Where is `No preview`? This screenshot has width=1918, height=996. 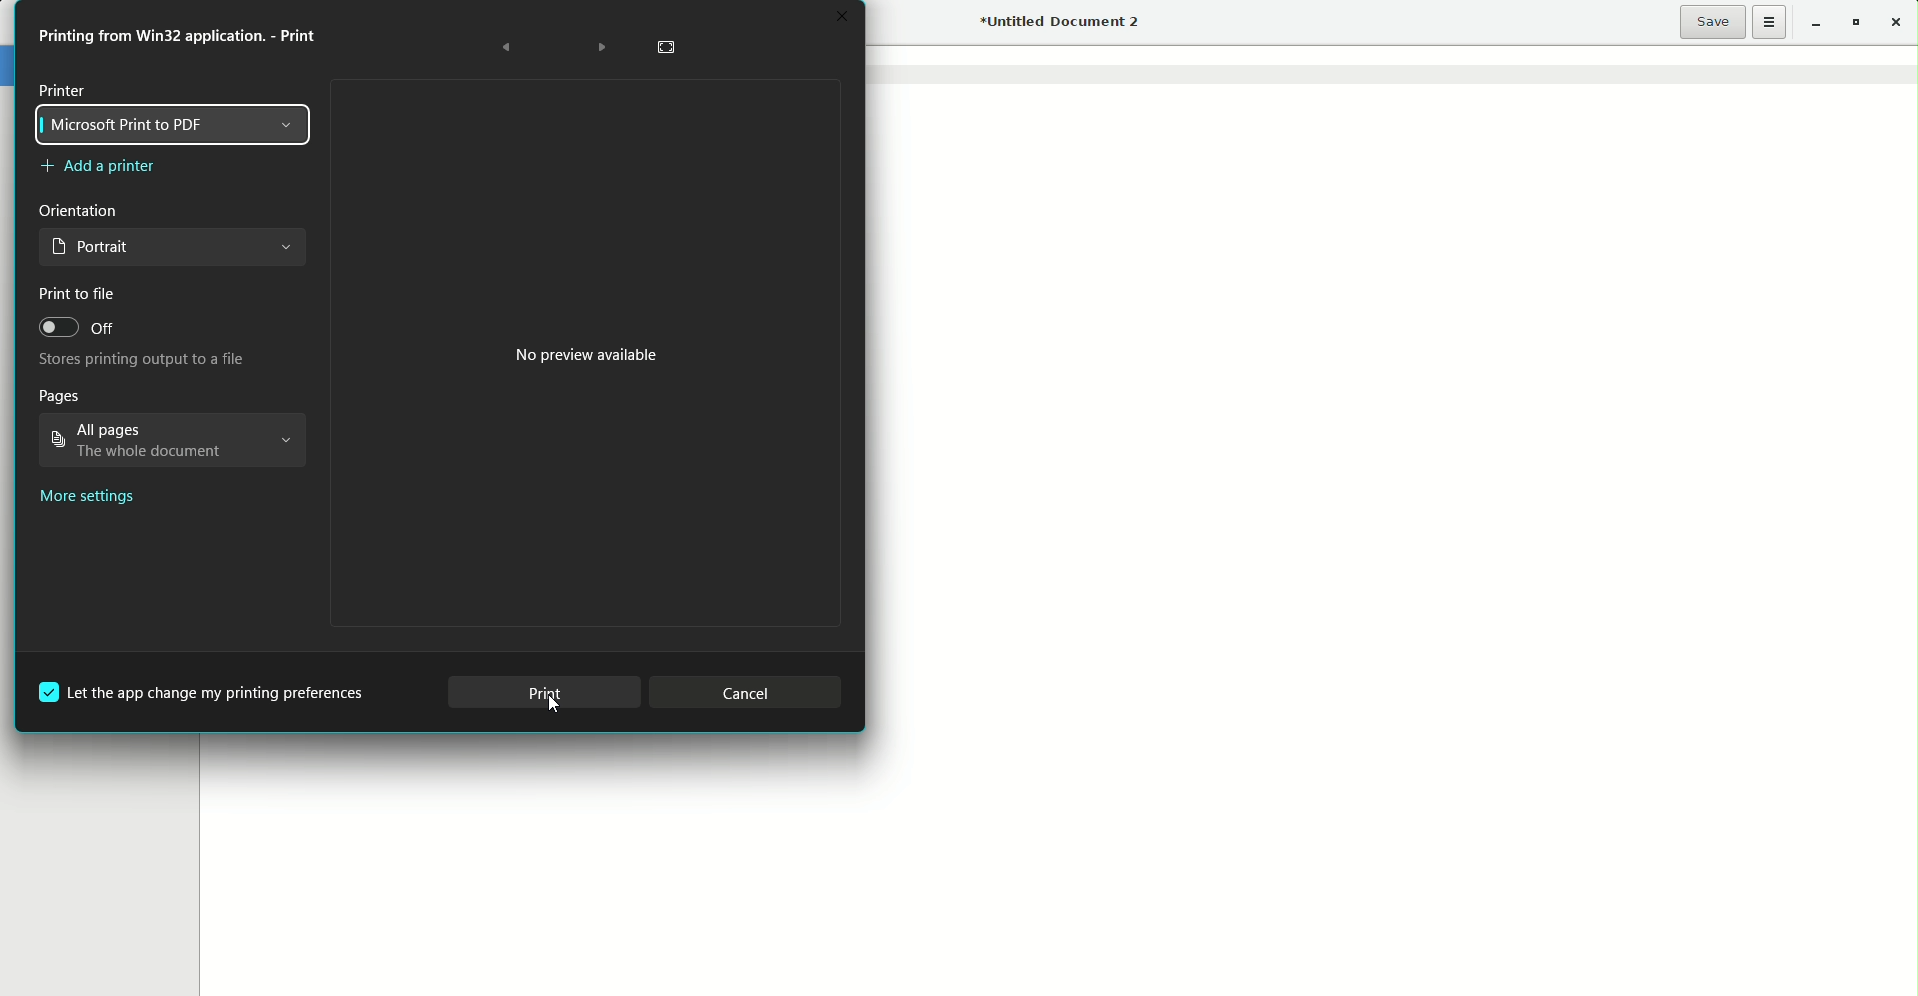 No preview is located at coordinates (587, 352).